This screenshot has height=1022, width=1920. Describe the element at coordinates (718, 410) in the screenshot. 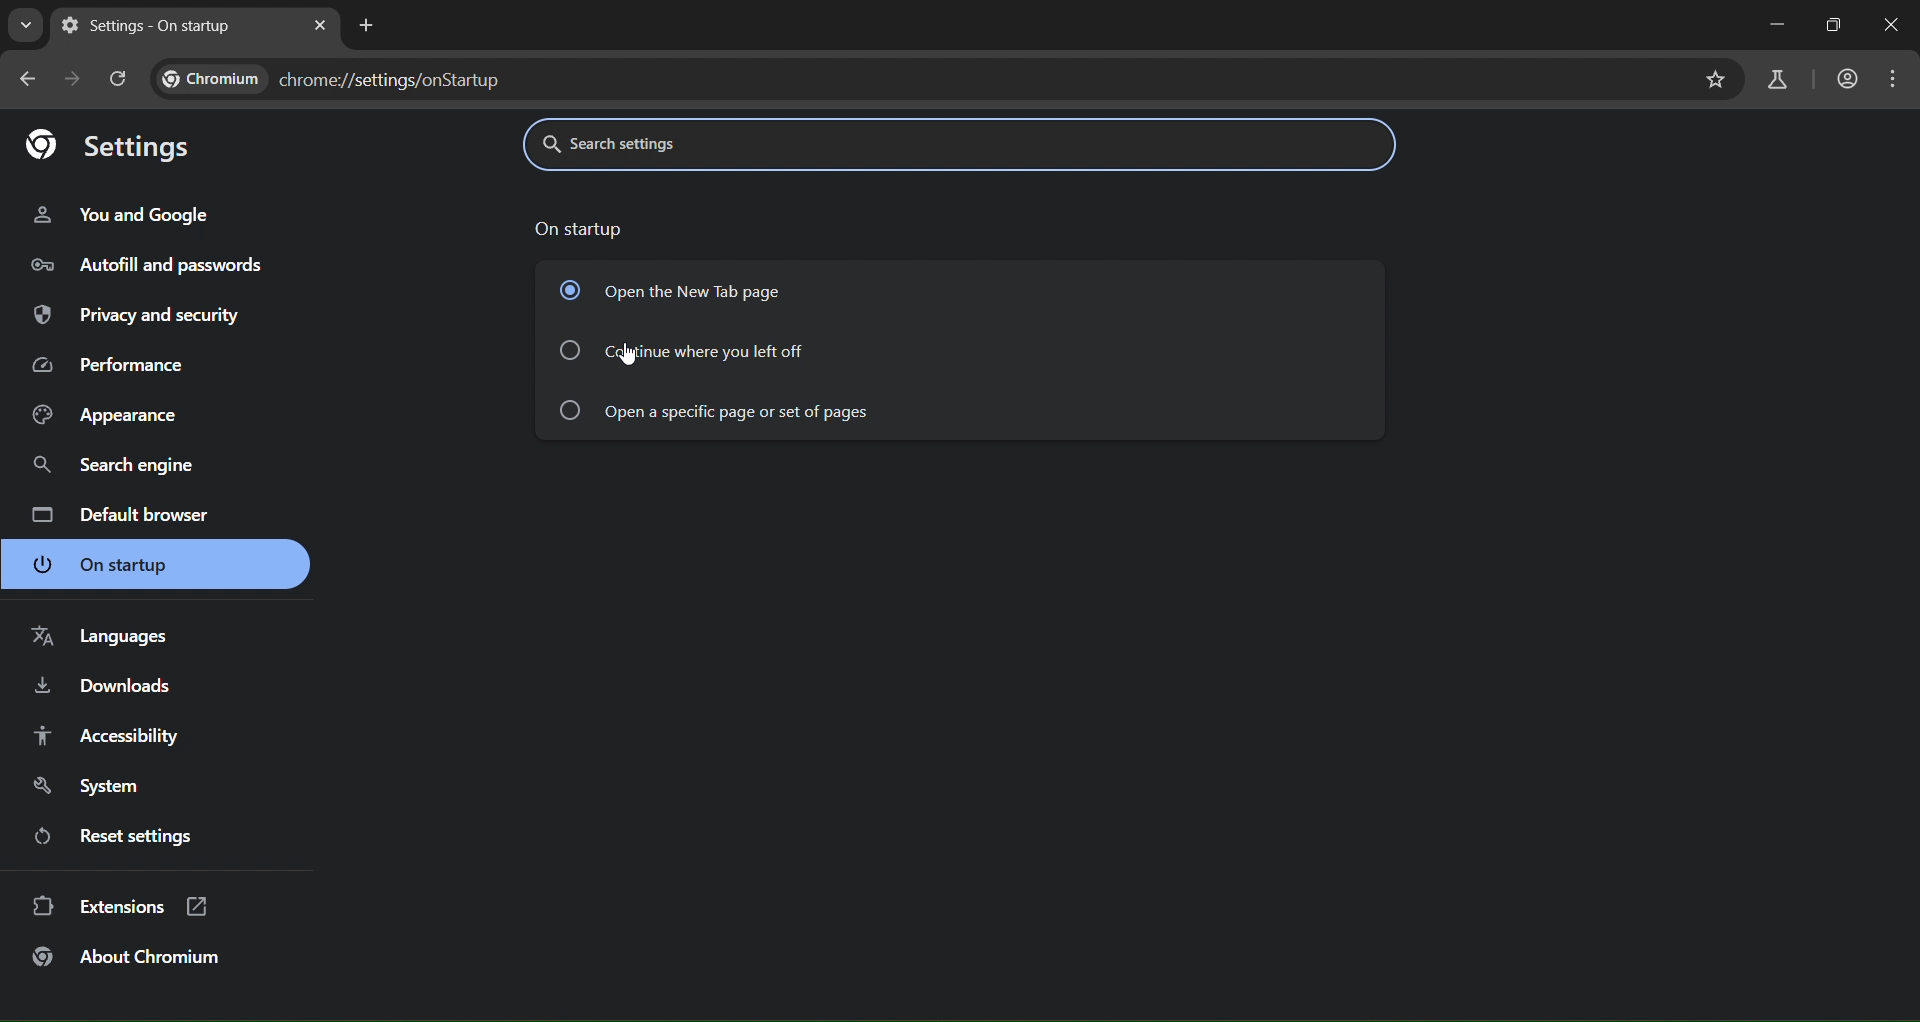

I see `continue where you left off` at that location.